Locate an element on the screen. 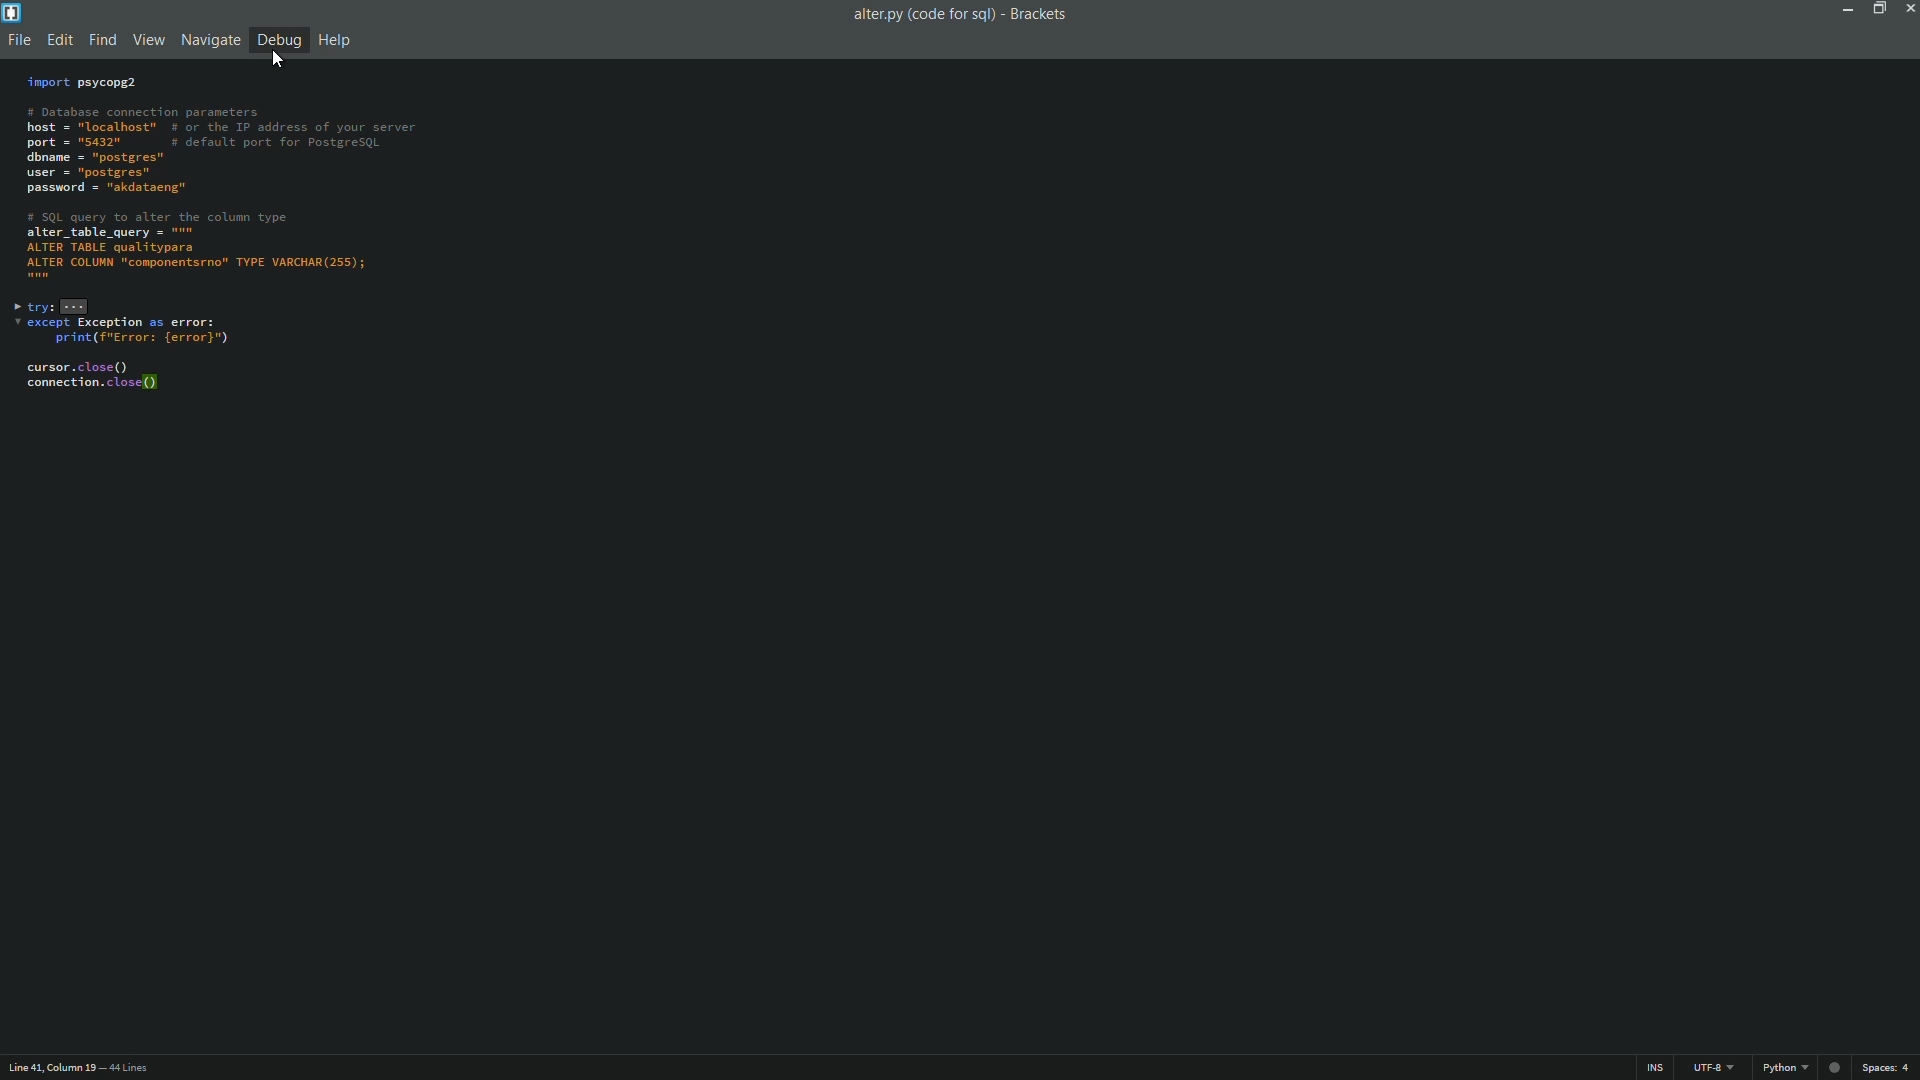 This screenshot has width=1920, height=1080. Maximize is located at coordinates (1877, 8).